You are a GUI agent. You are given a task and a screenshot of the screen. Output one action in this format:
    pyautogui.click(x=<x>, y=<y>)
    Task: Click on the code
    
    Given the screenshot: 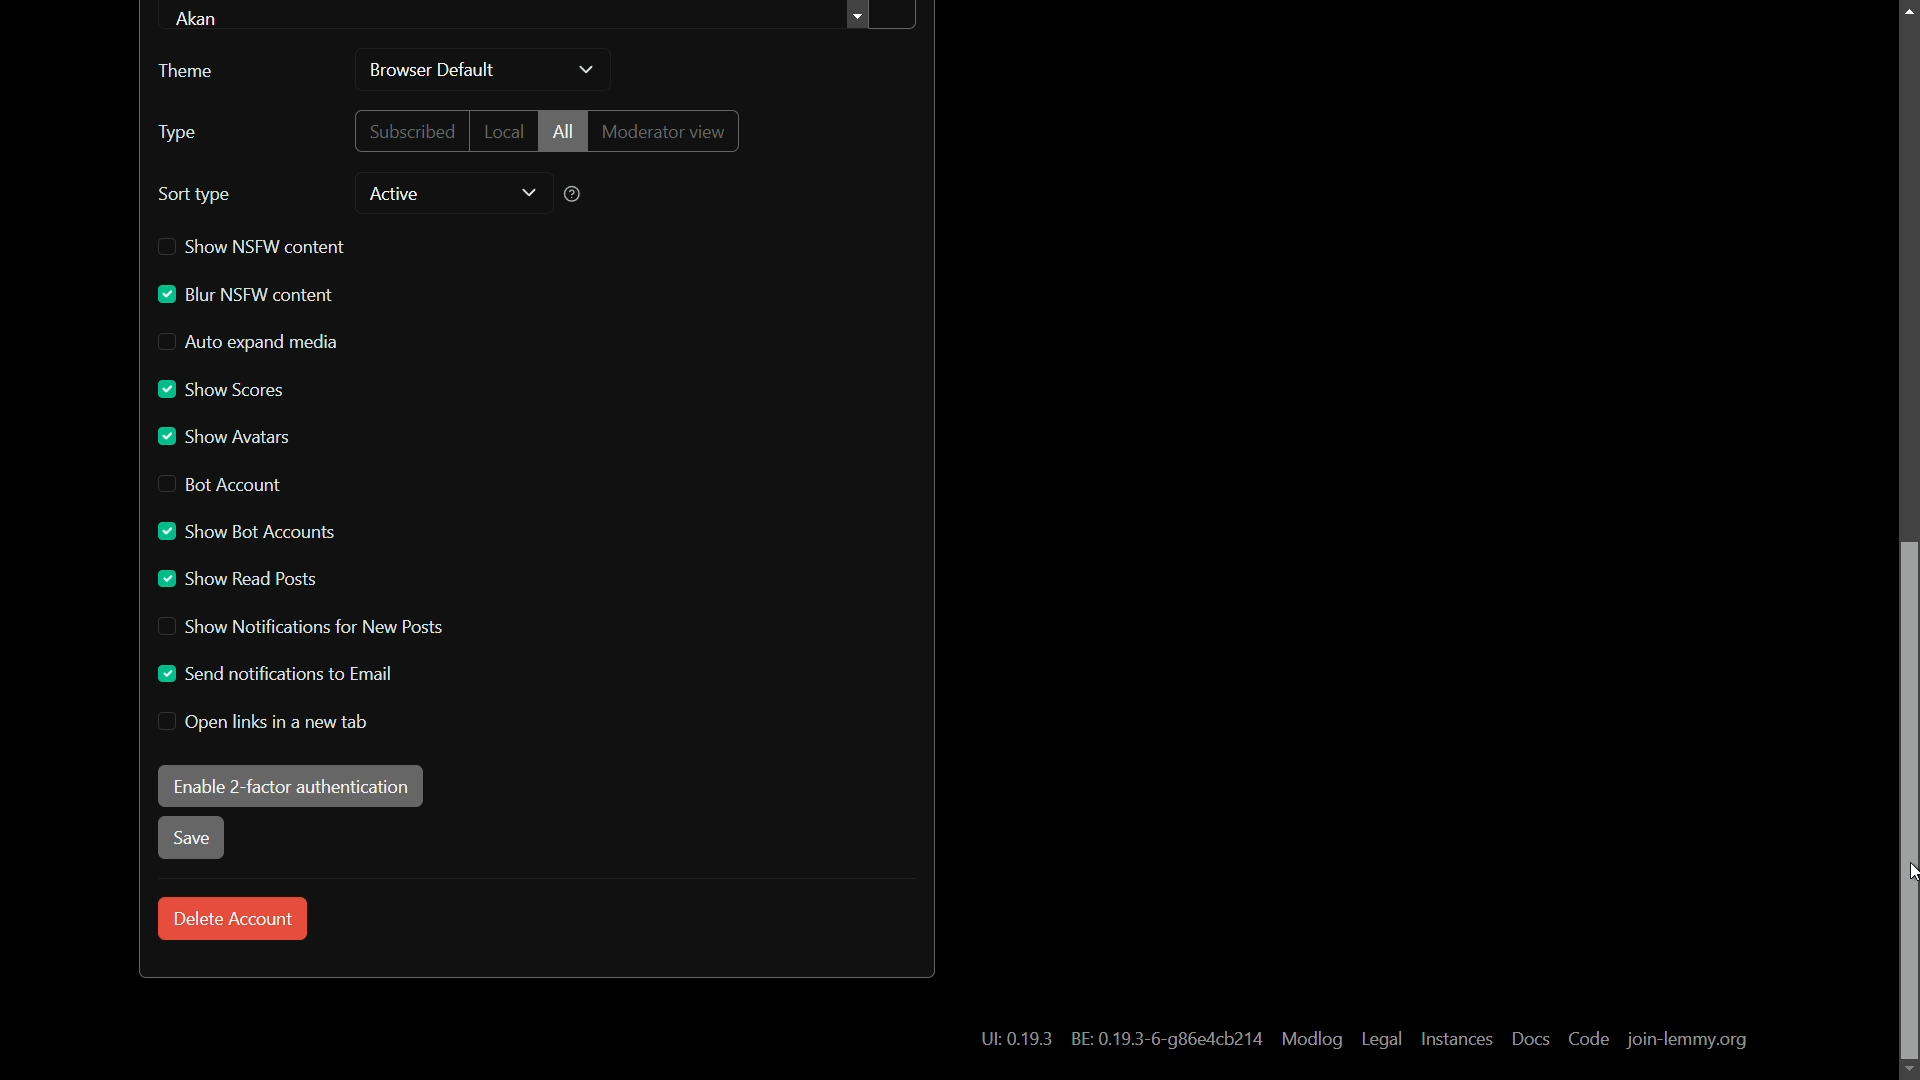 What is the action you would take?
    pyautogui.click(x=1589, y=1040)
    